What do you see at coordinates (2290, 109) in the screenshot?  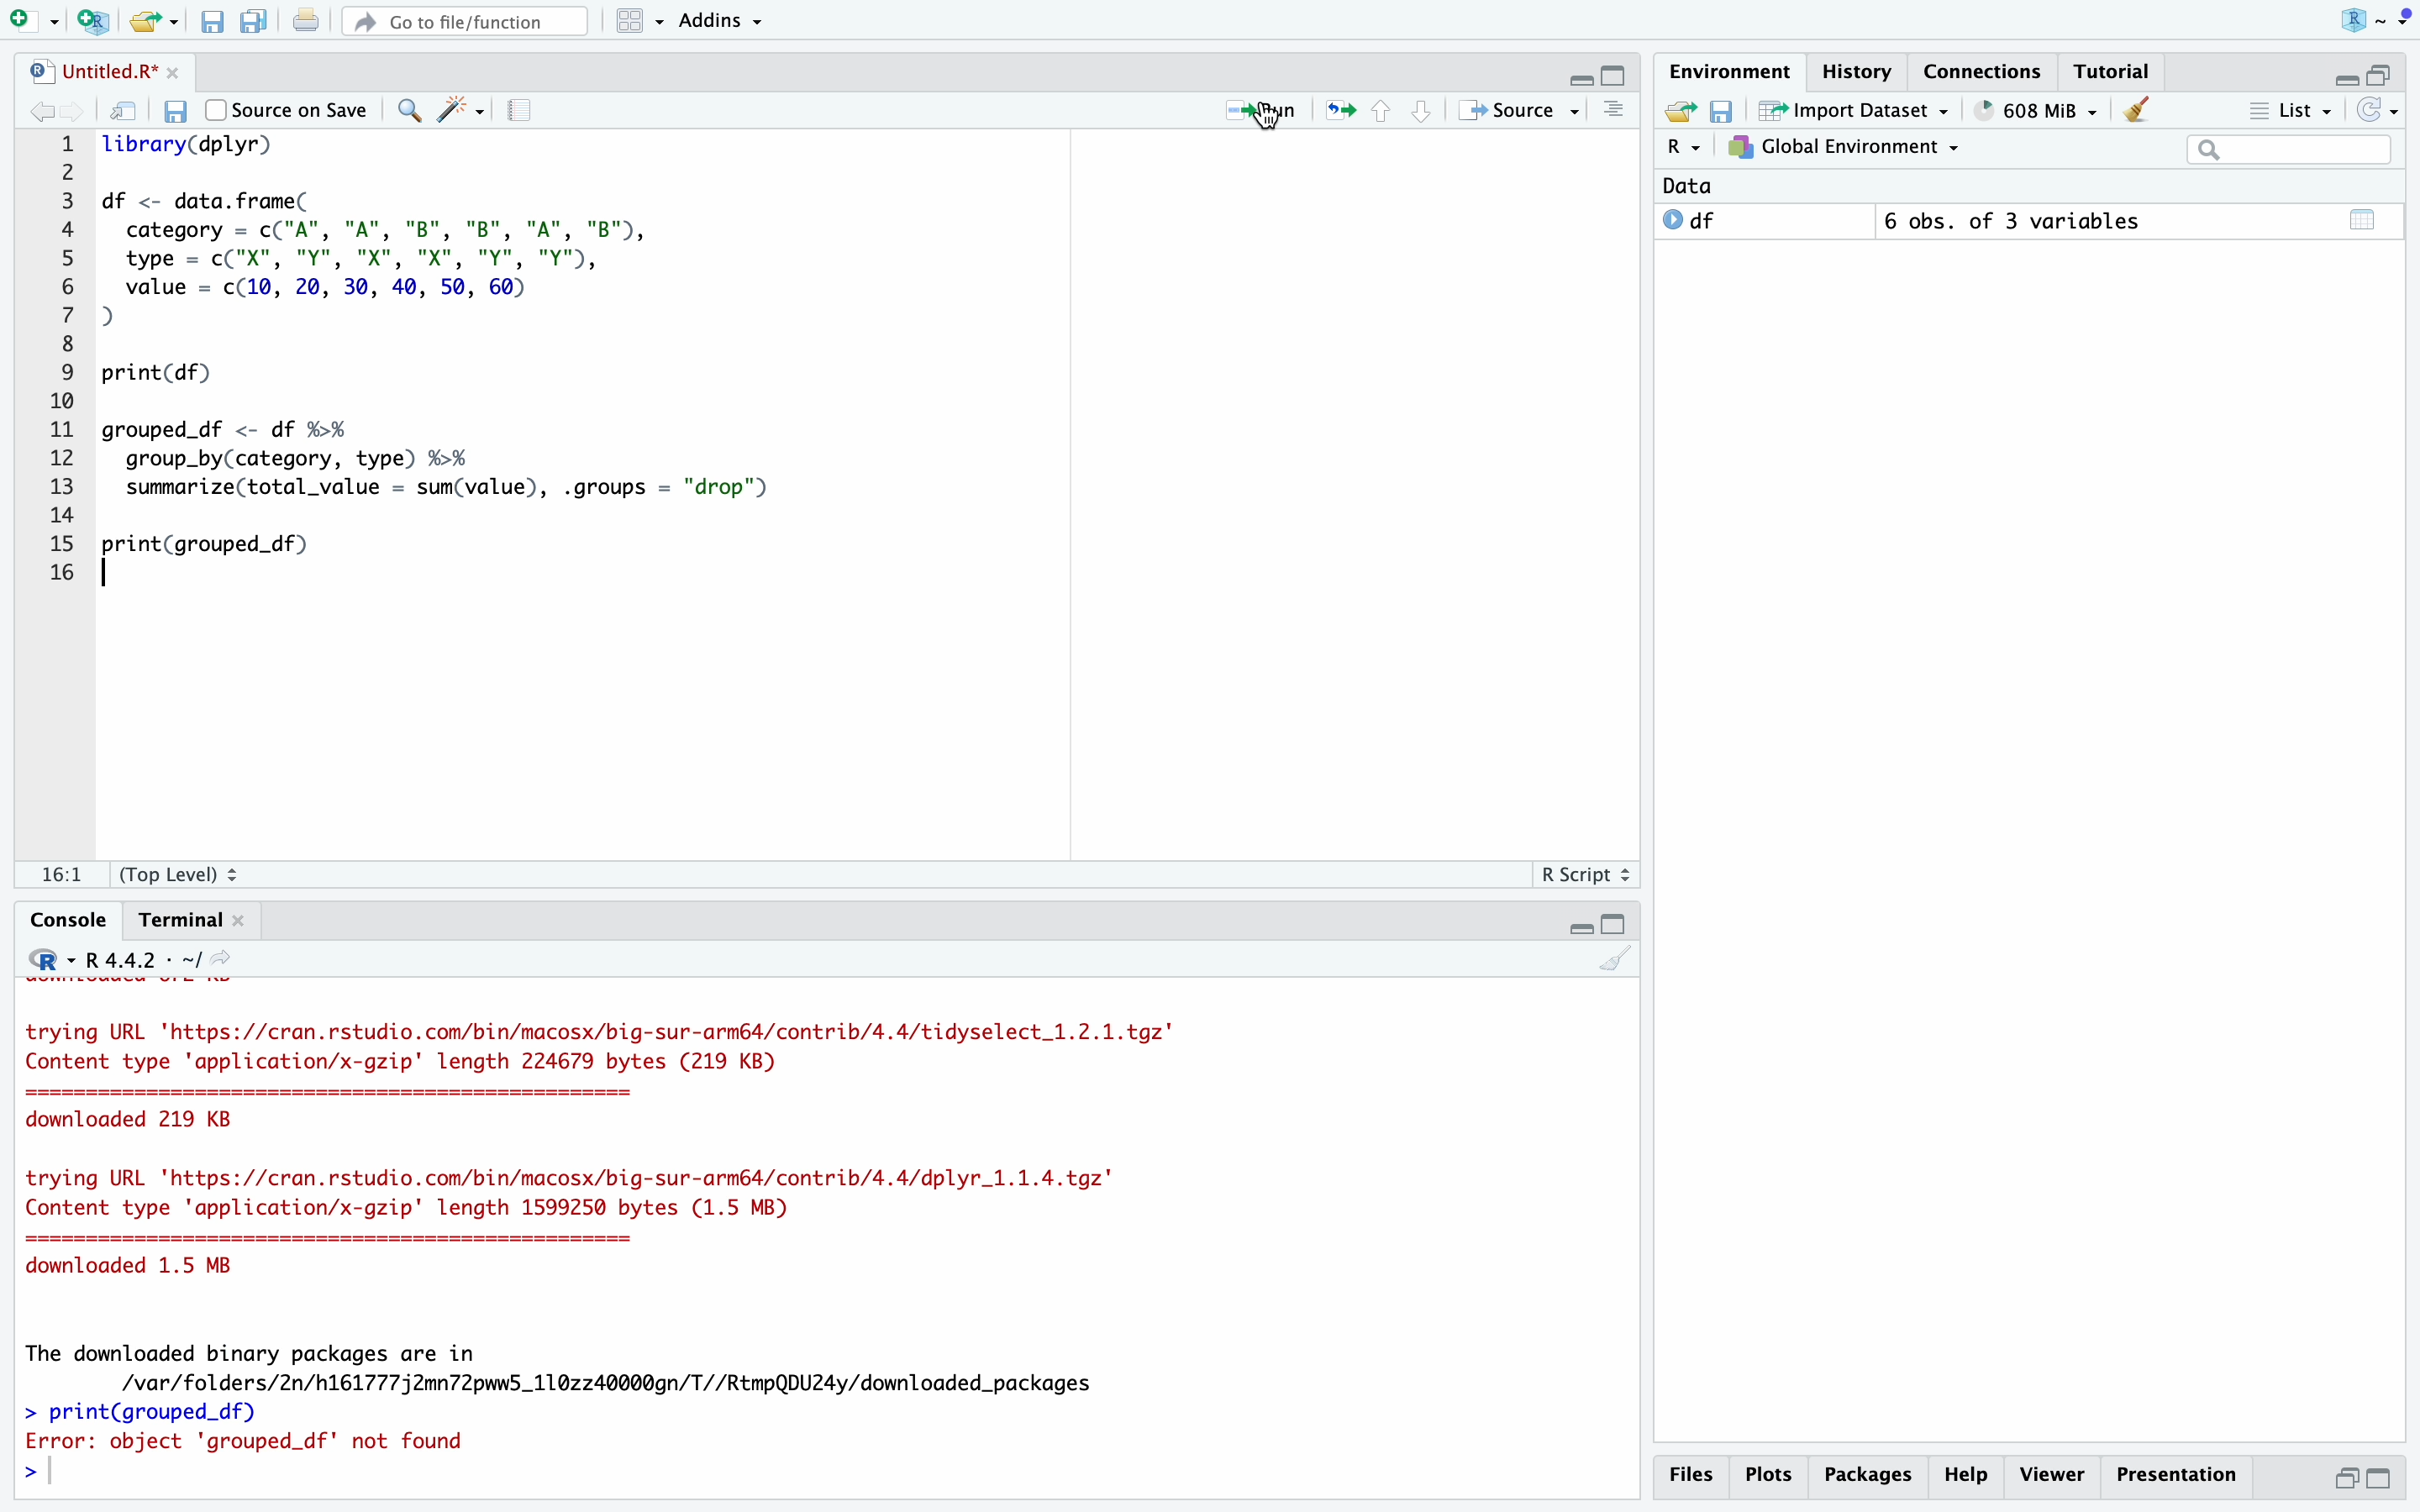 I see `List` at bounding box center [2290, 109].